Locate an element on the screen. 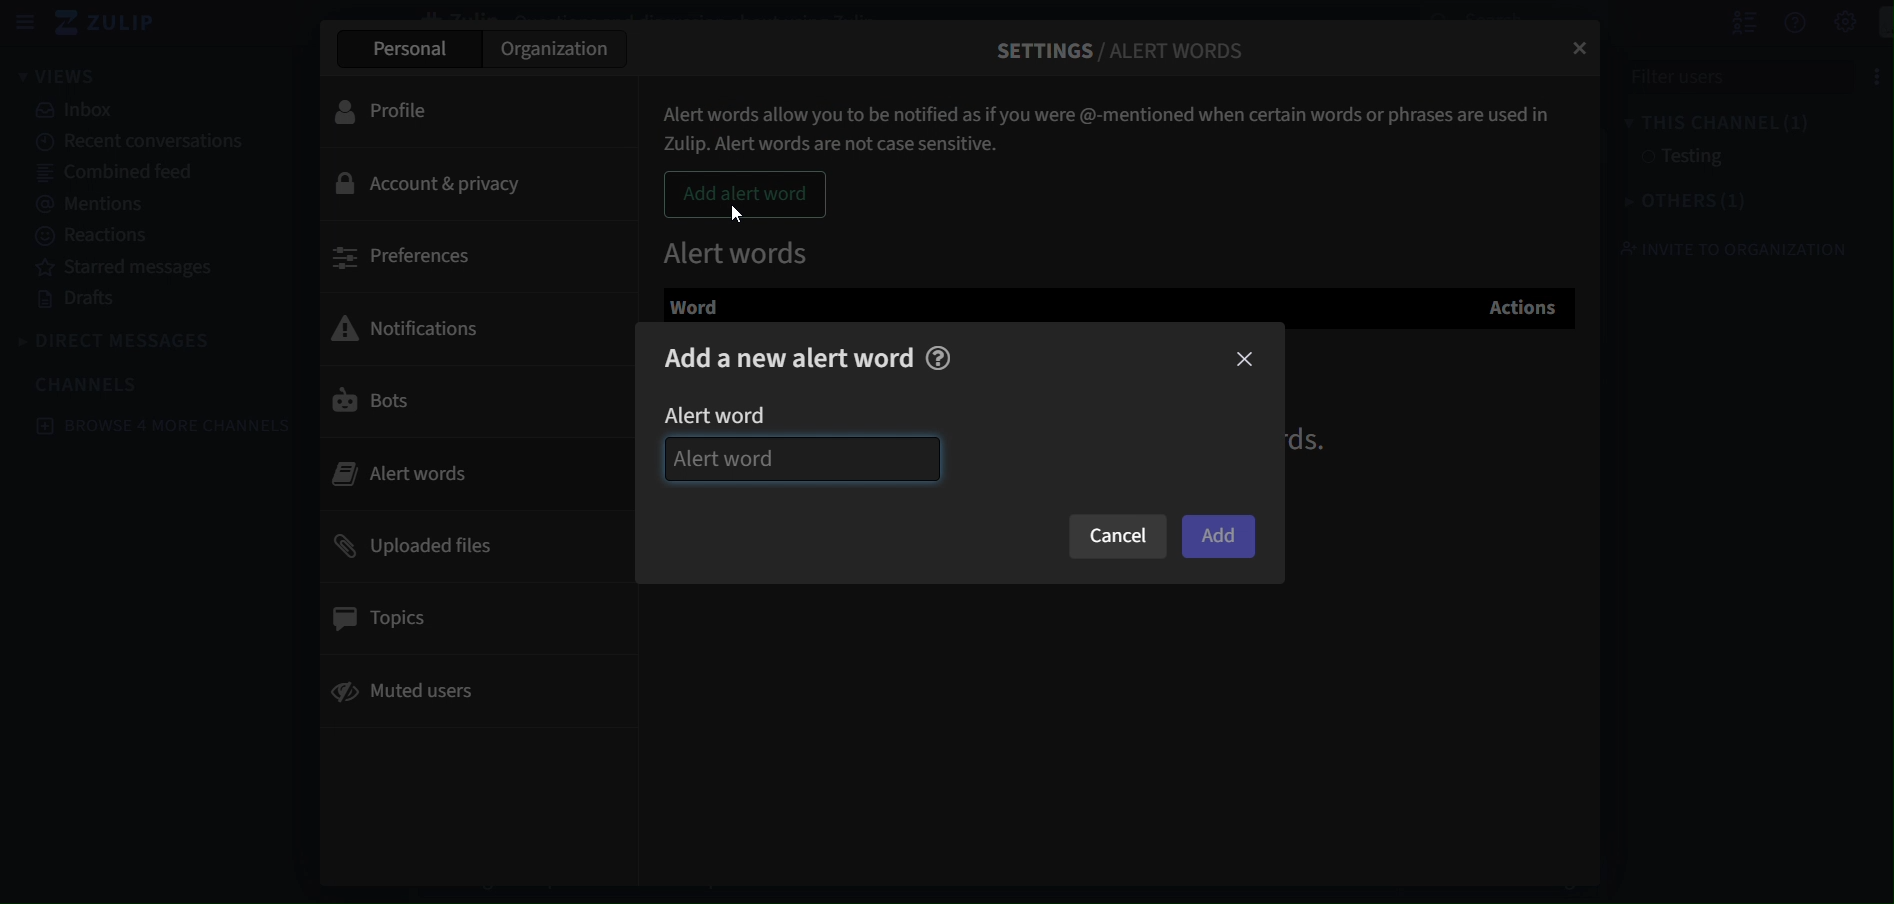 The width and height of the screenshot is (1894, 904). main menu is located at coordinates (1825, 23).